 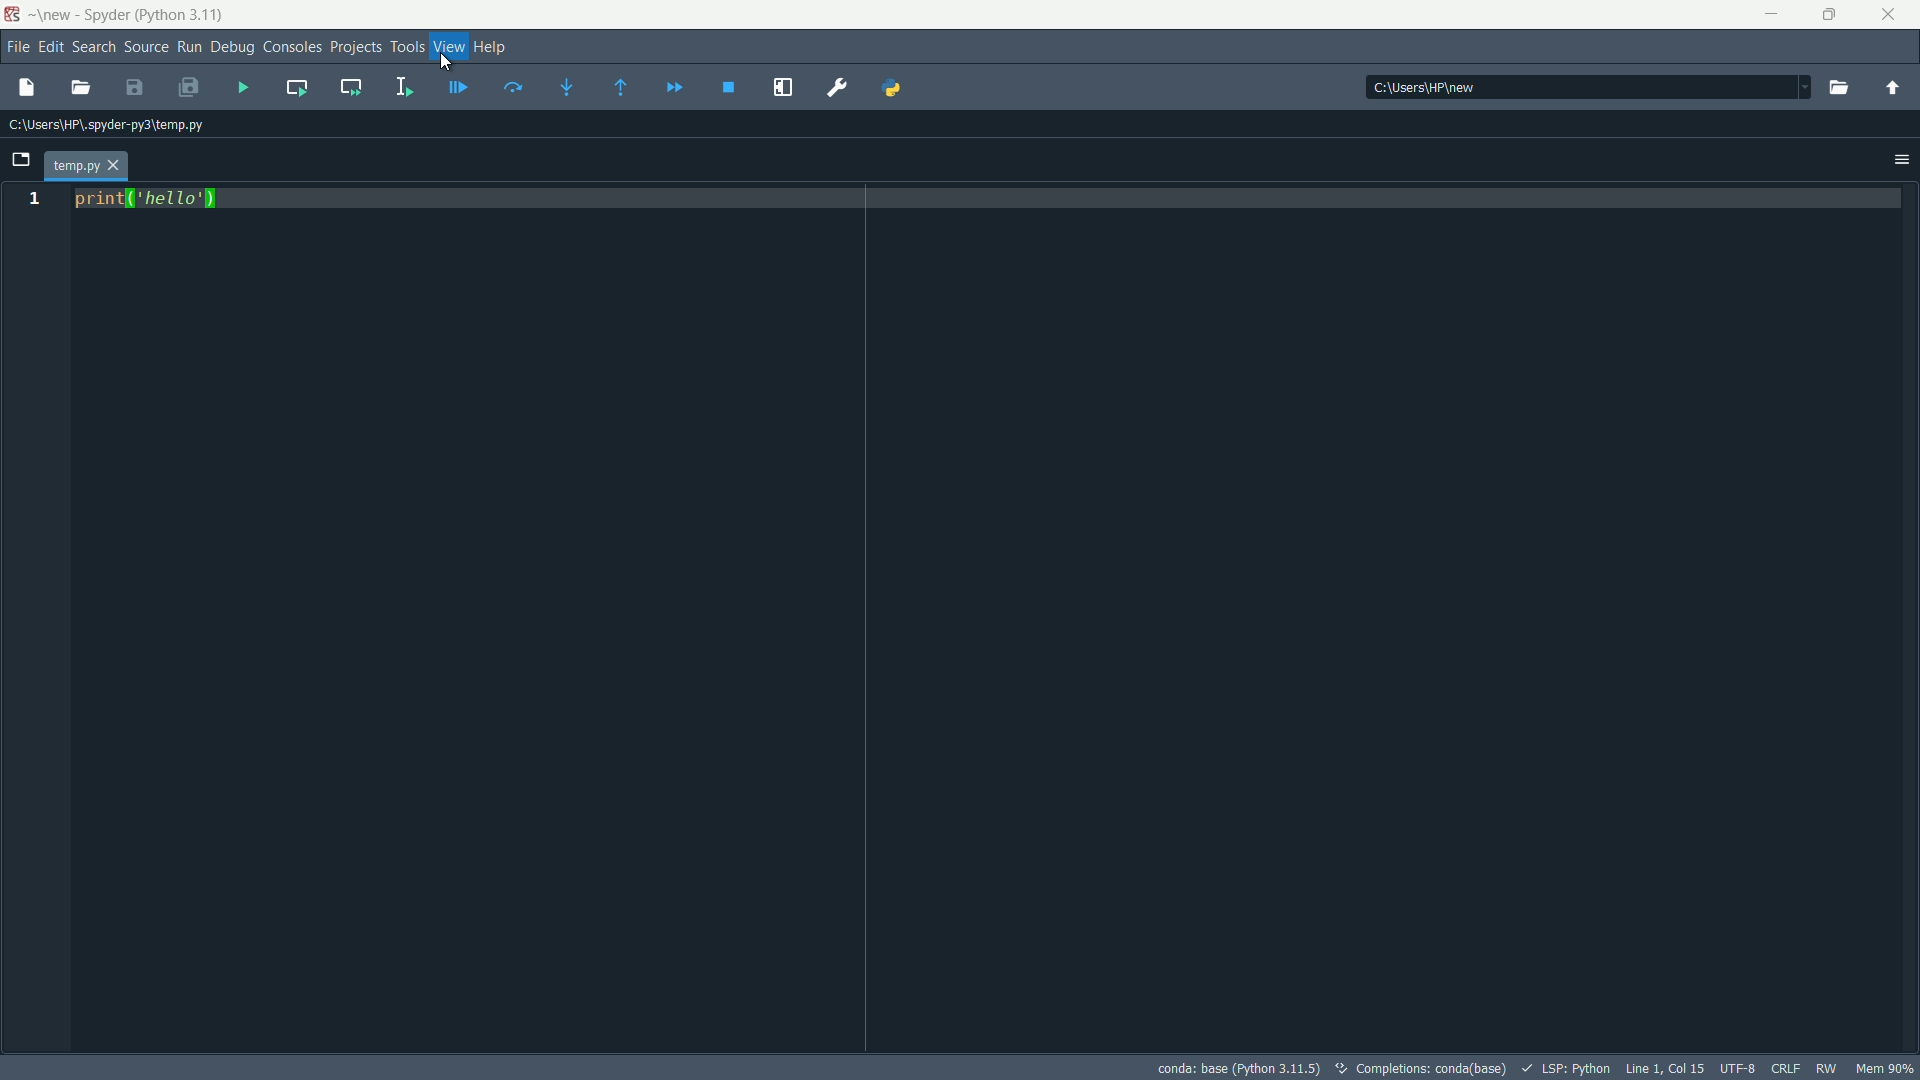 What do you see at coordinates (1834, 15) in the screenshot?
I see `maximize` at bounding box center [1834, 15].